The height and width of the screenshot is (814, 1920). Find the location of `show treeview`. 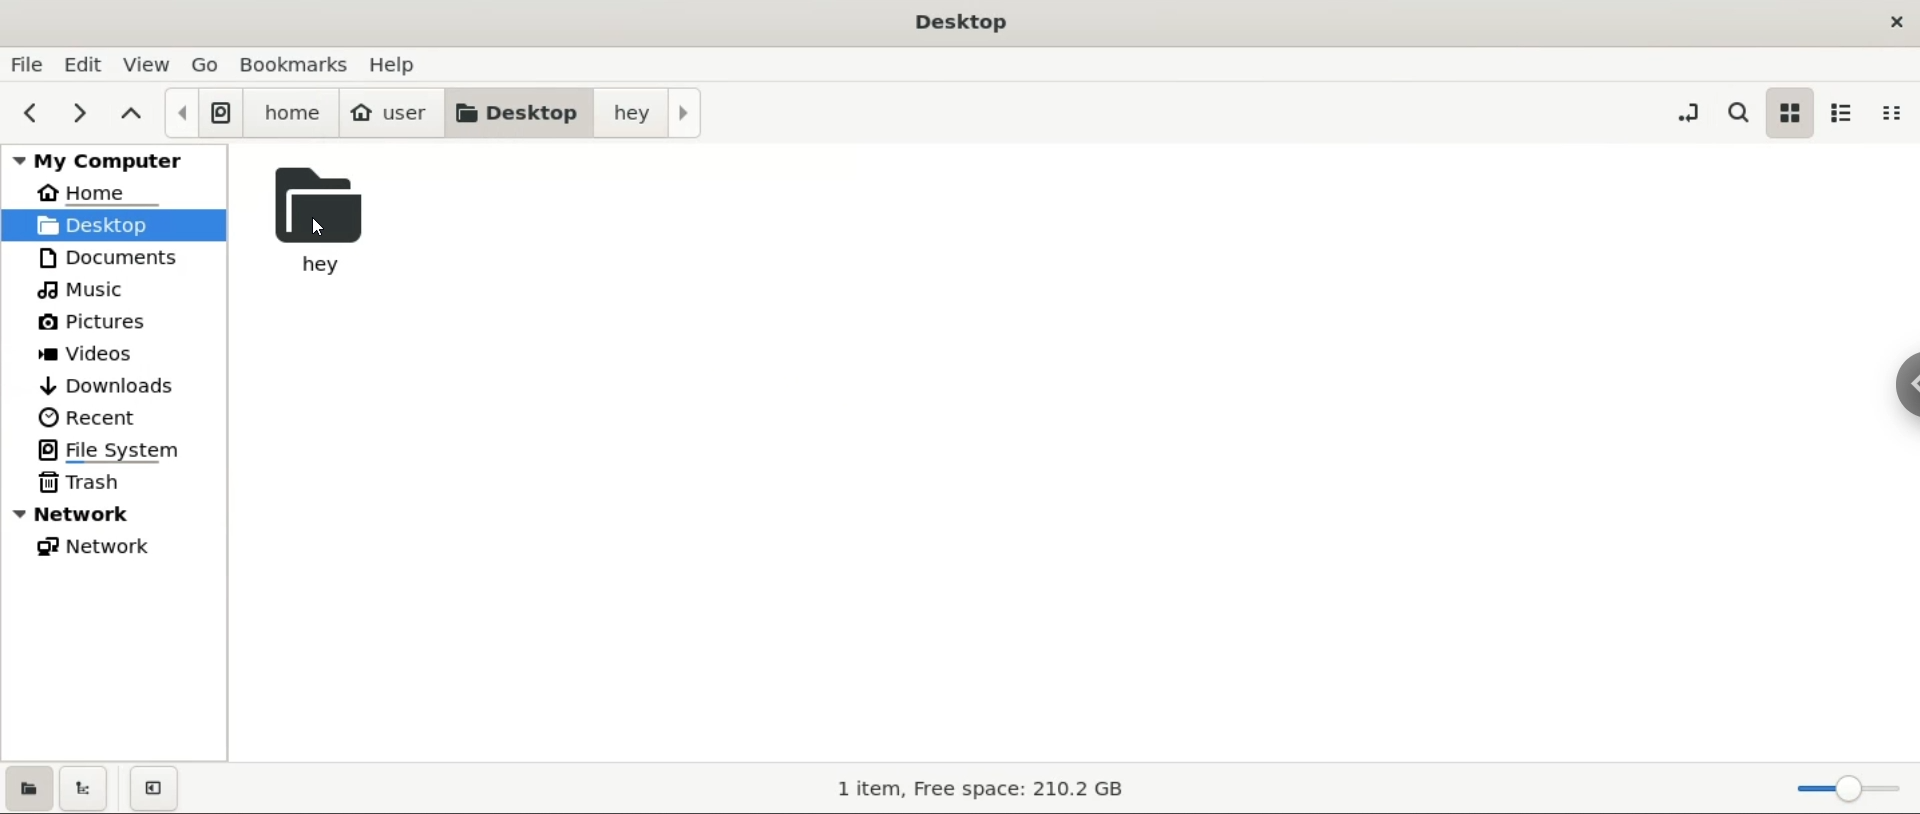

show treeview is located at coordinates (81, 787).